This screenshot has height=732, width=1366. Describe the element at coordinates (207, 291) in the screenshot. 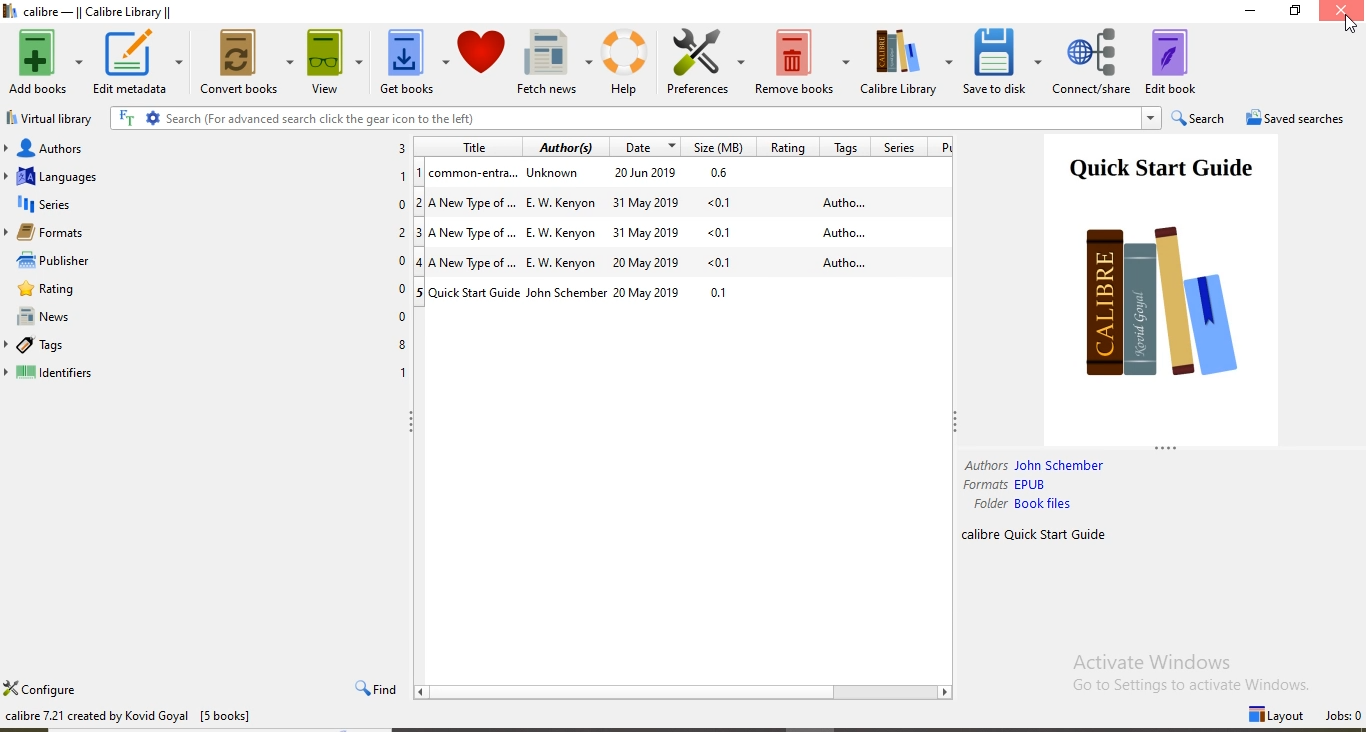

I see `Rating` at that location.